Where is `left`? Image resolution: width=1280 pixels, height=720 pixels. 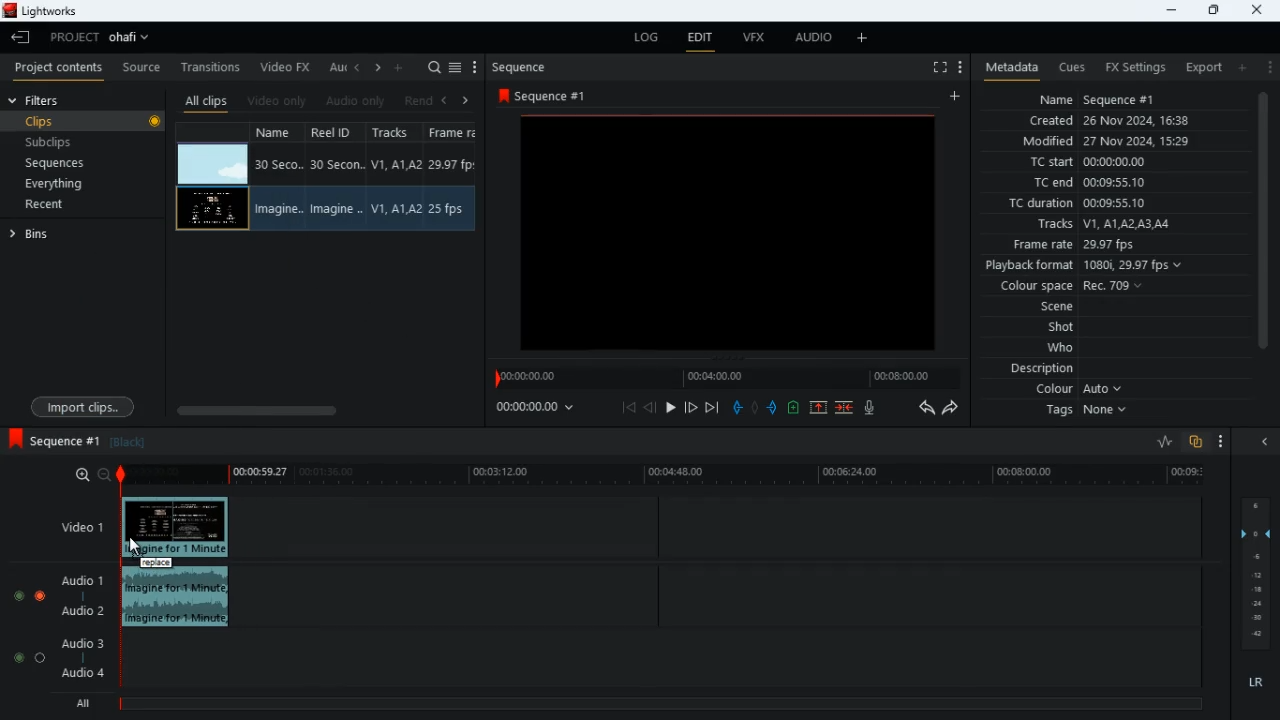
left is located at coordinates (358, 67).